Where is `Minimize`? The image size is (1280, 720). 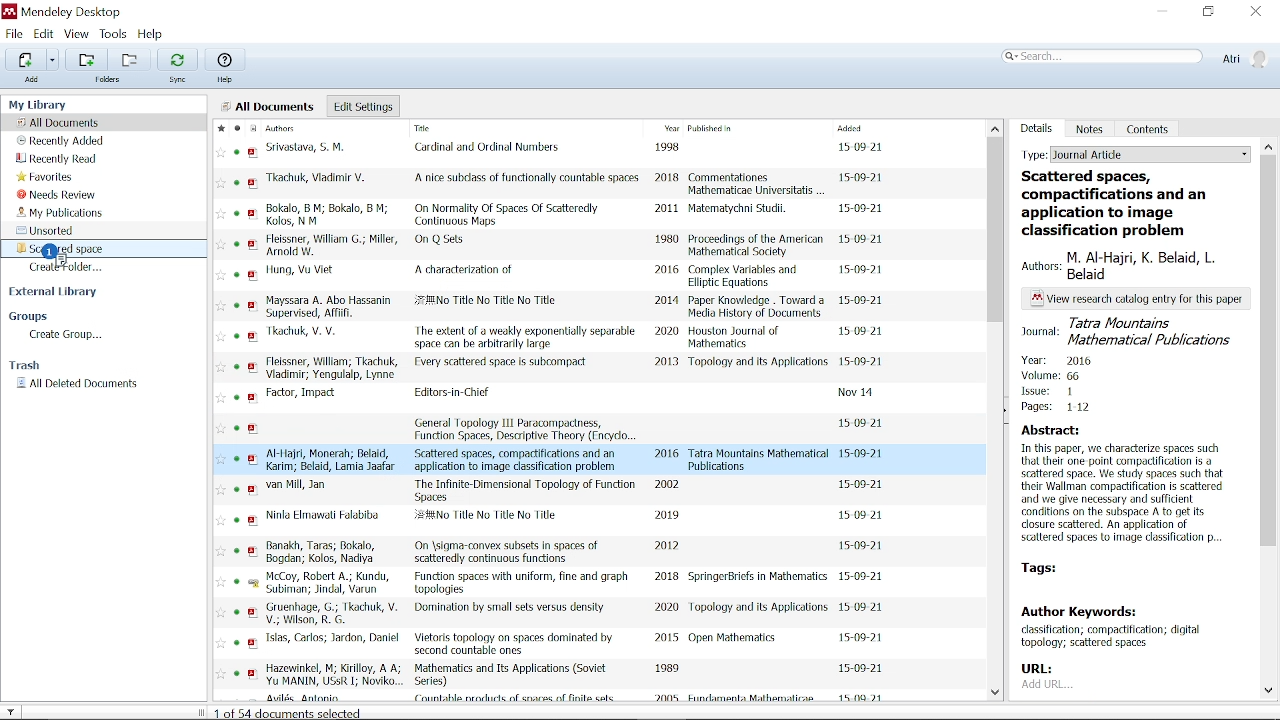 Minimize is located at coordinates (1162, 12).